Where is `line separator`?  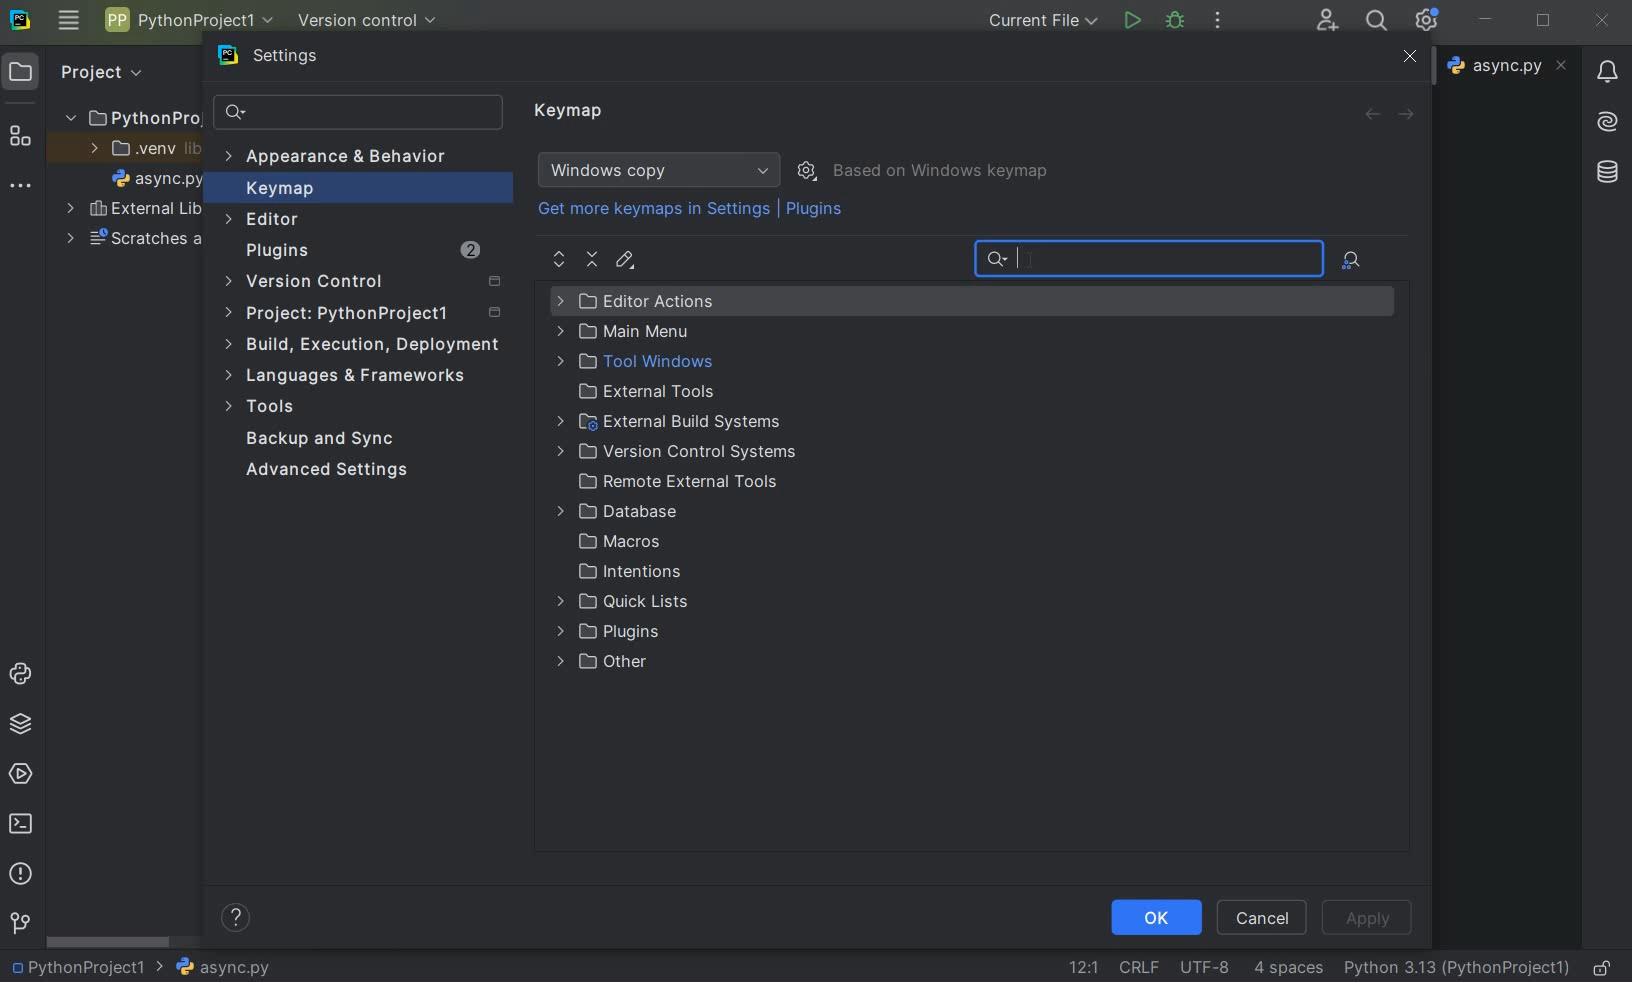
line separator is located at coordinates (1138, 968).